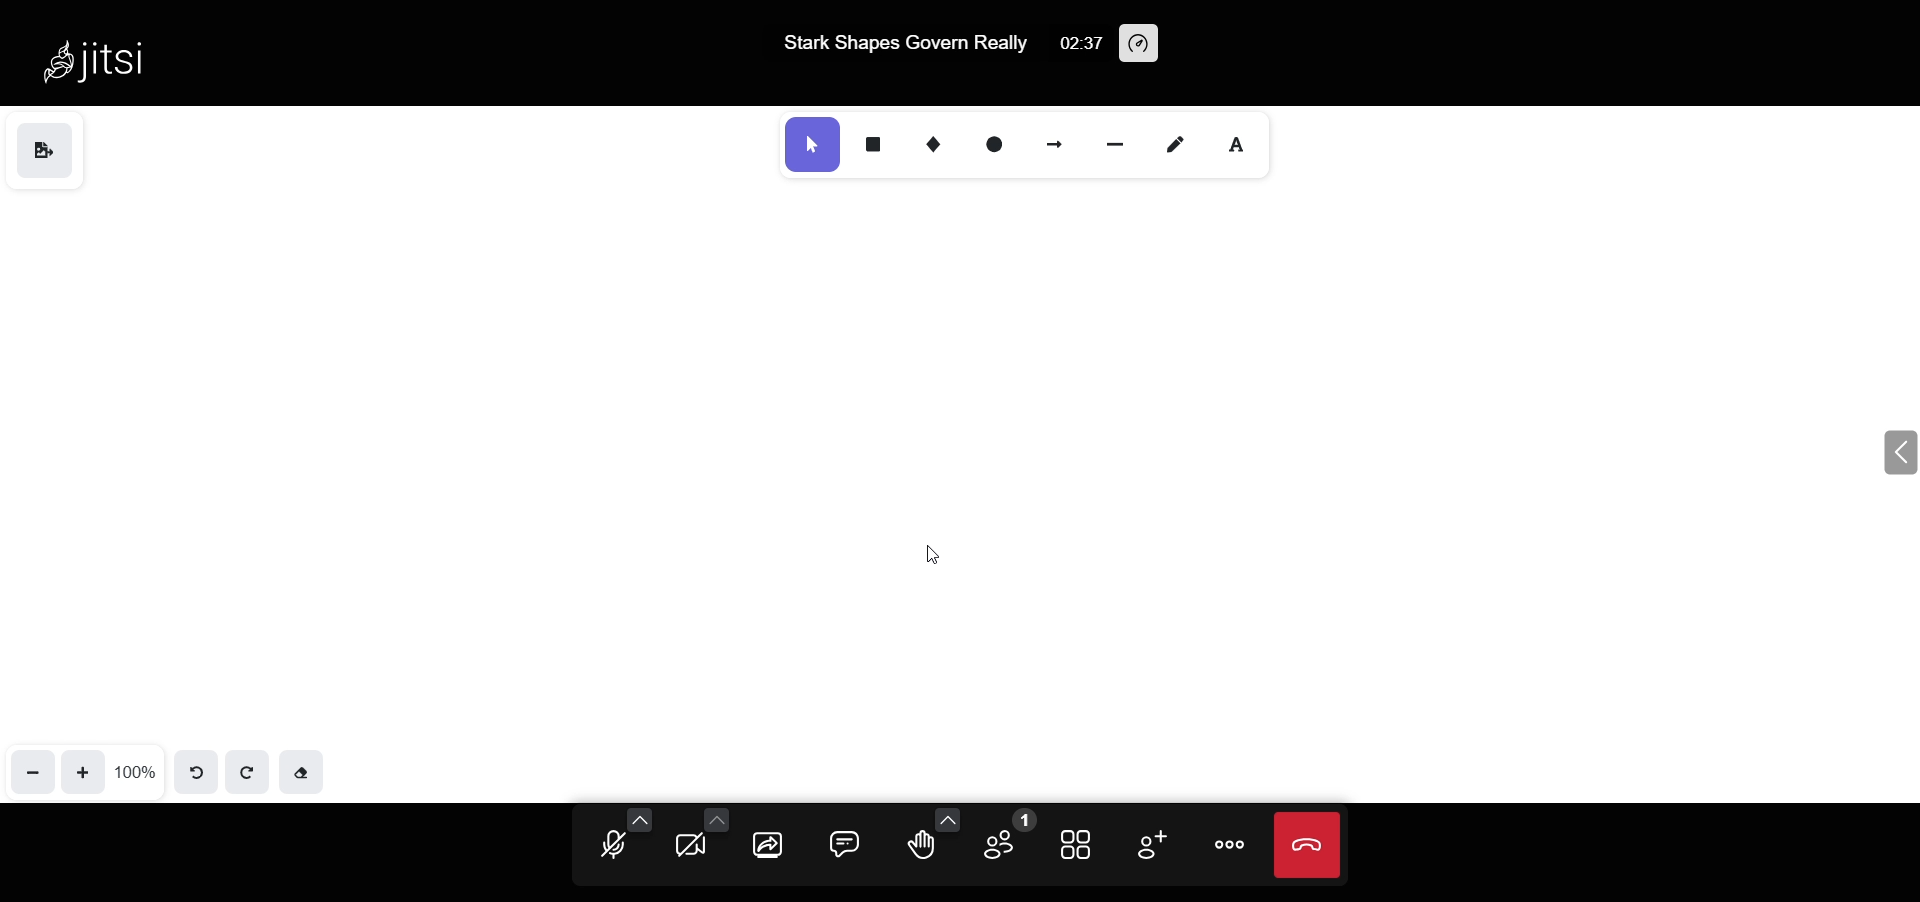 This screenshot has width=1920, height=902. What do you see at coordinates (1307, 845) in the screenshot?
I see `leave meeting` at bounding box center [1307, 845].